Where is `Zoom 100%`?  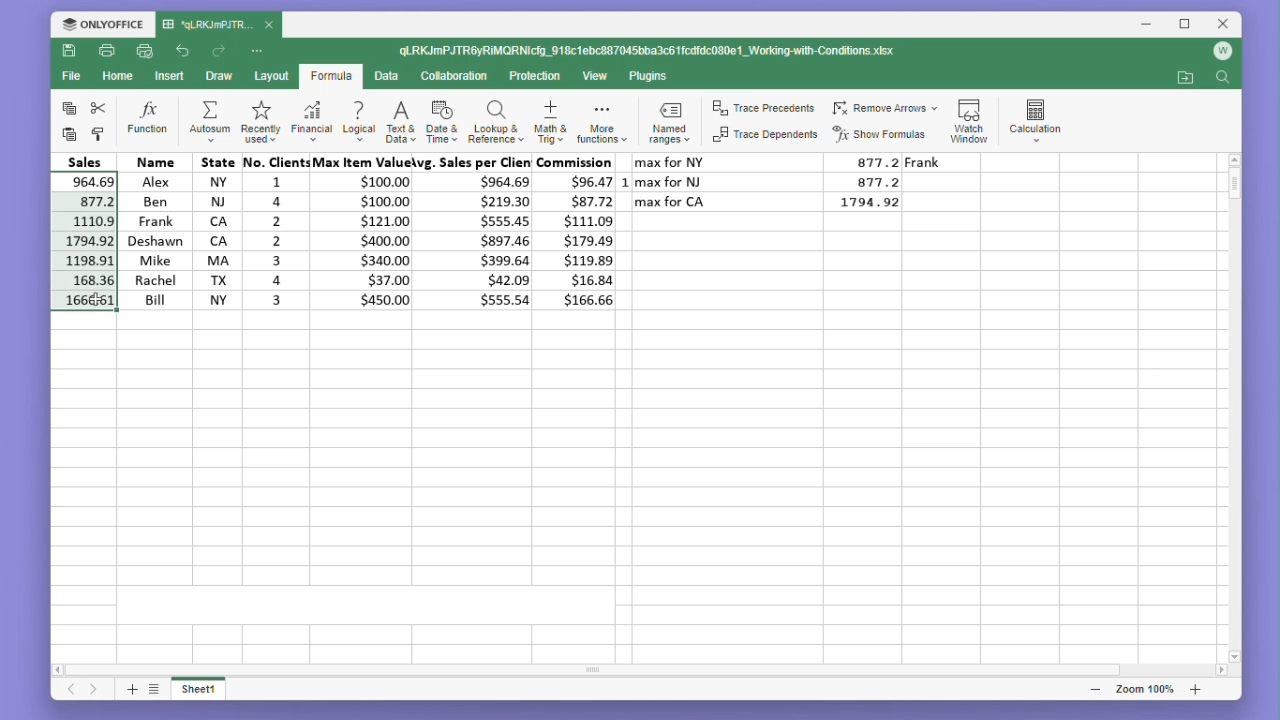
Zoom 100% is located at coordinates (1150, 689).